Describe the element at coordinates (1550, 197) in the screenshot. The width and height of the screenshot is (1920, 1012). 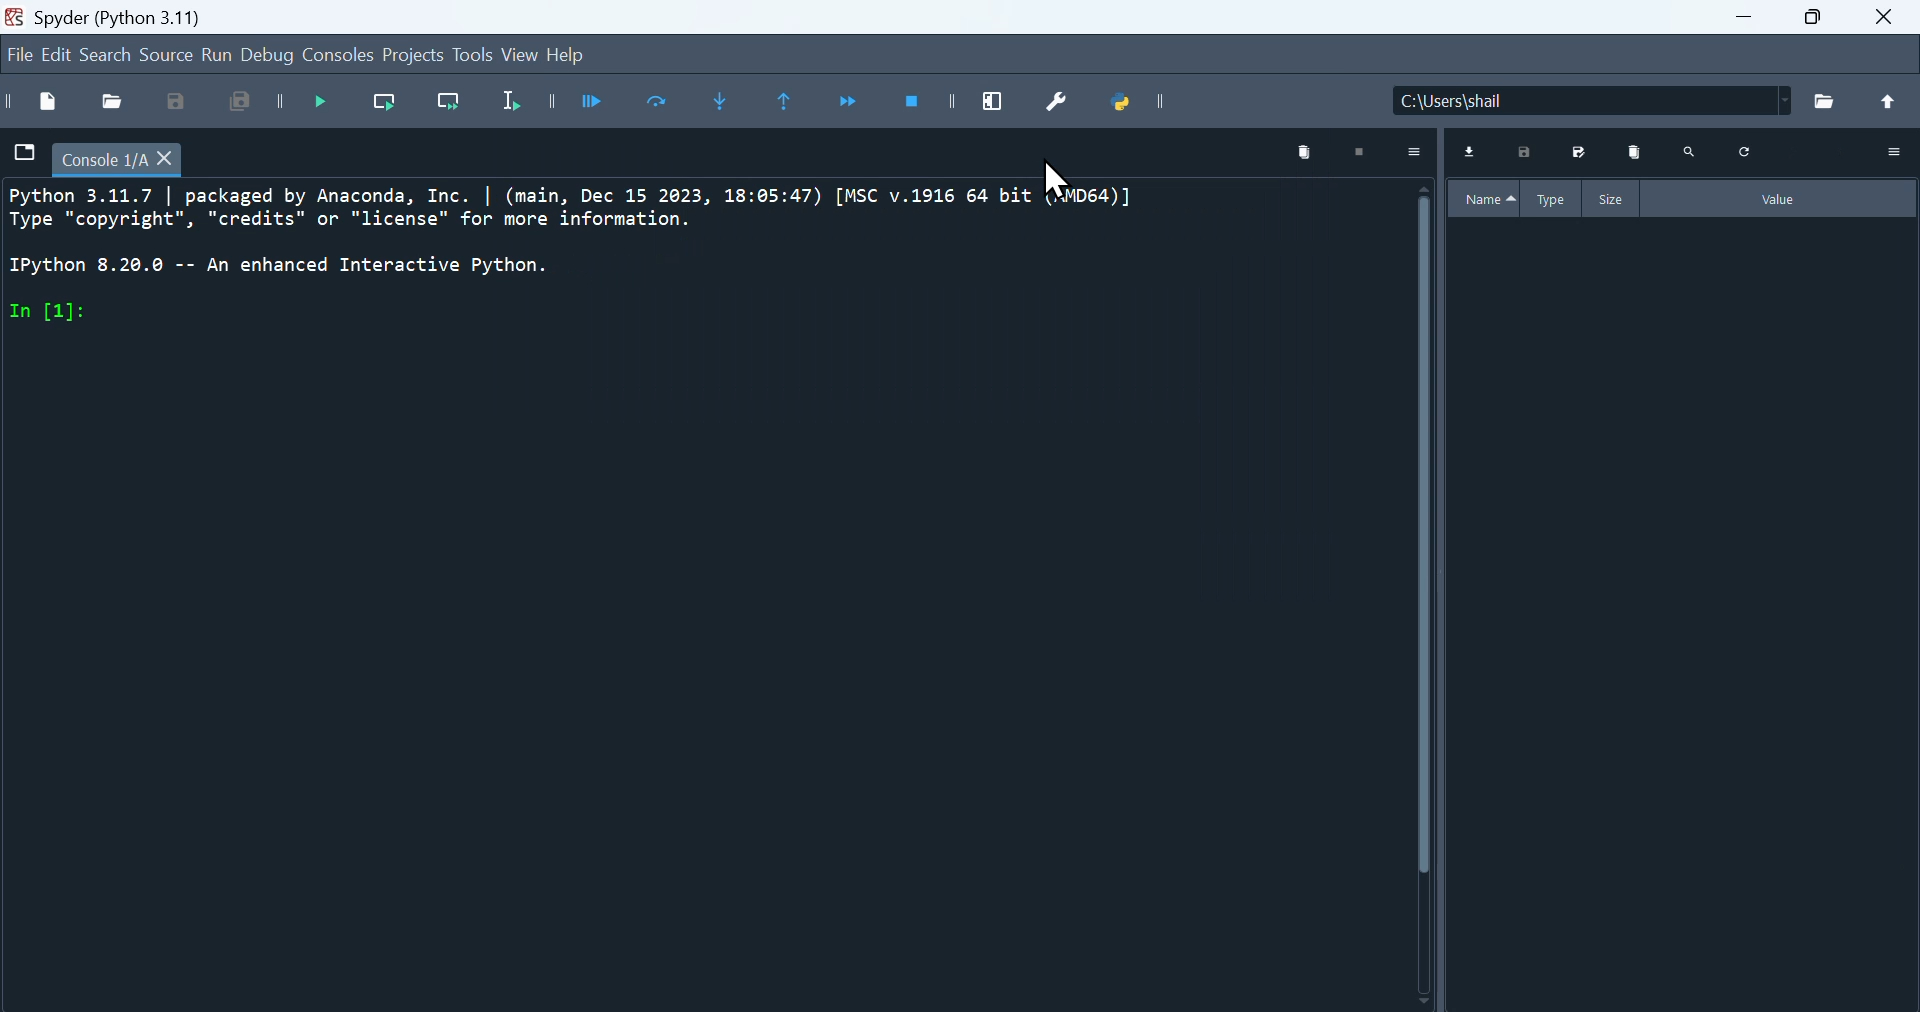
I see `Type` at that location.